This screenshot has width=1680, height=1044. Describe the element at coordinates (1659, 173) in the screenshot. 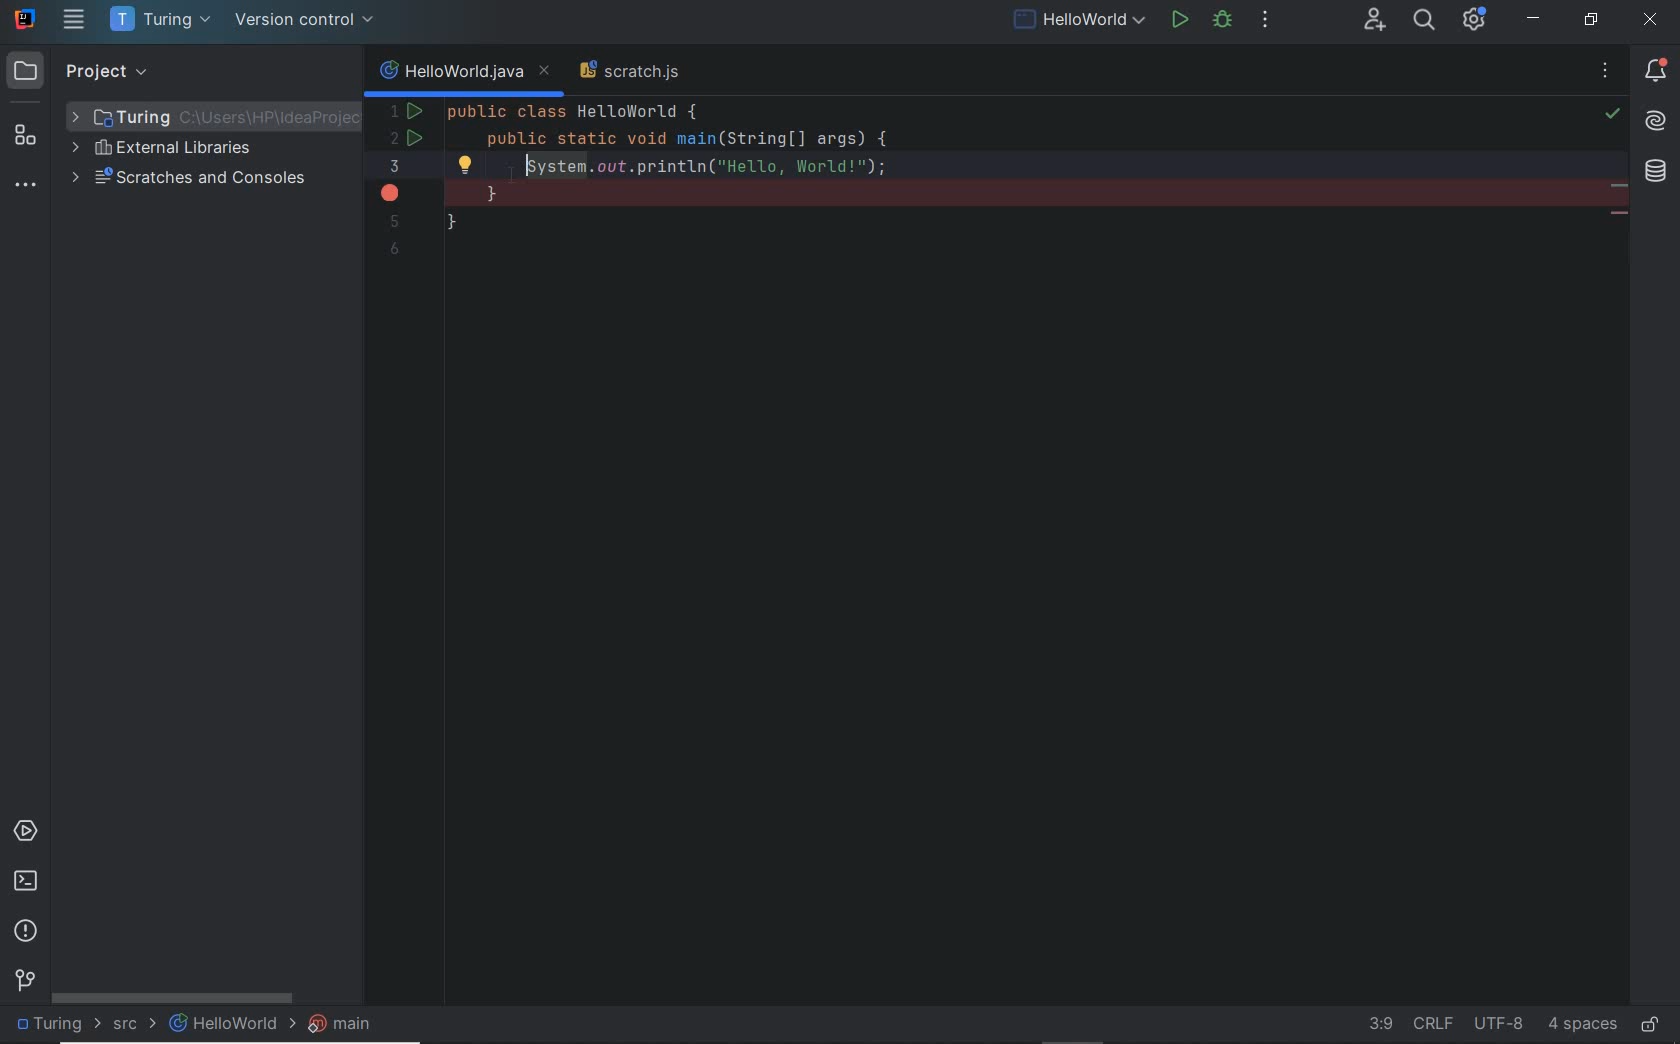

I see `database` at that location.